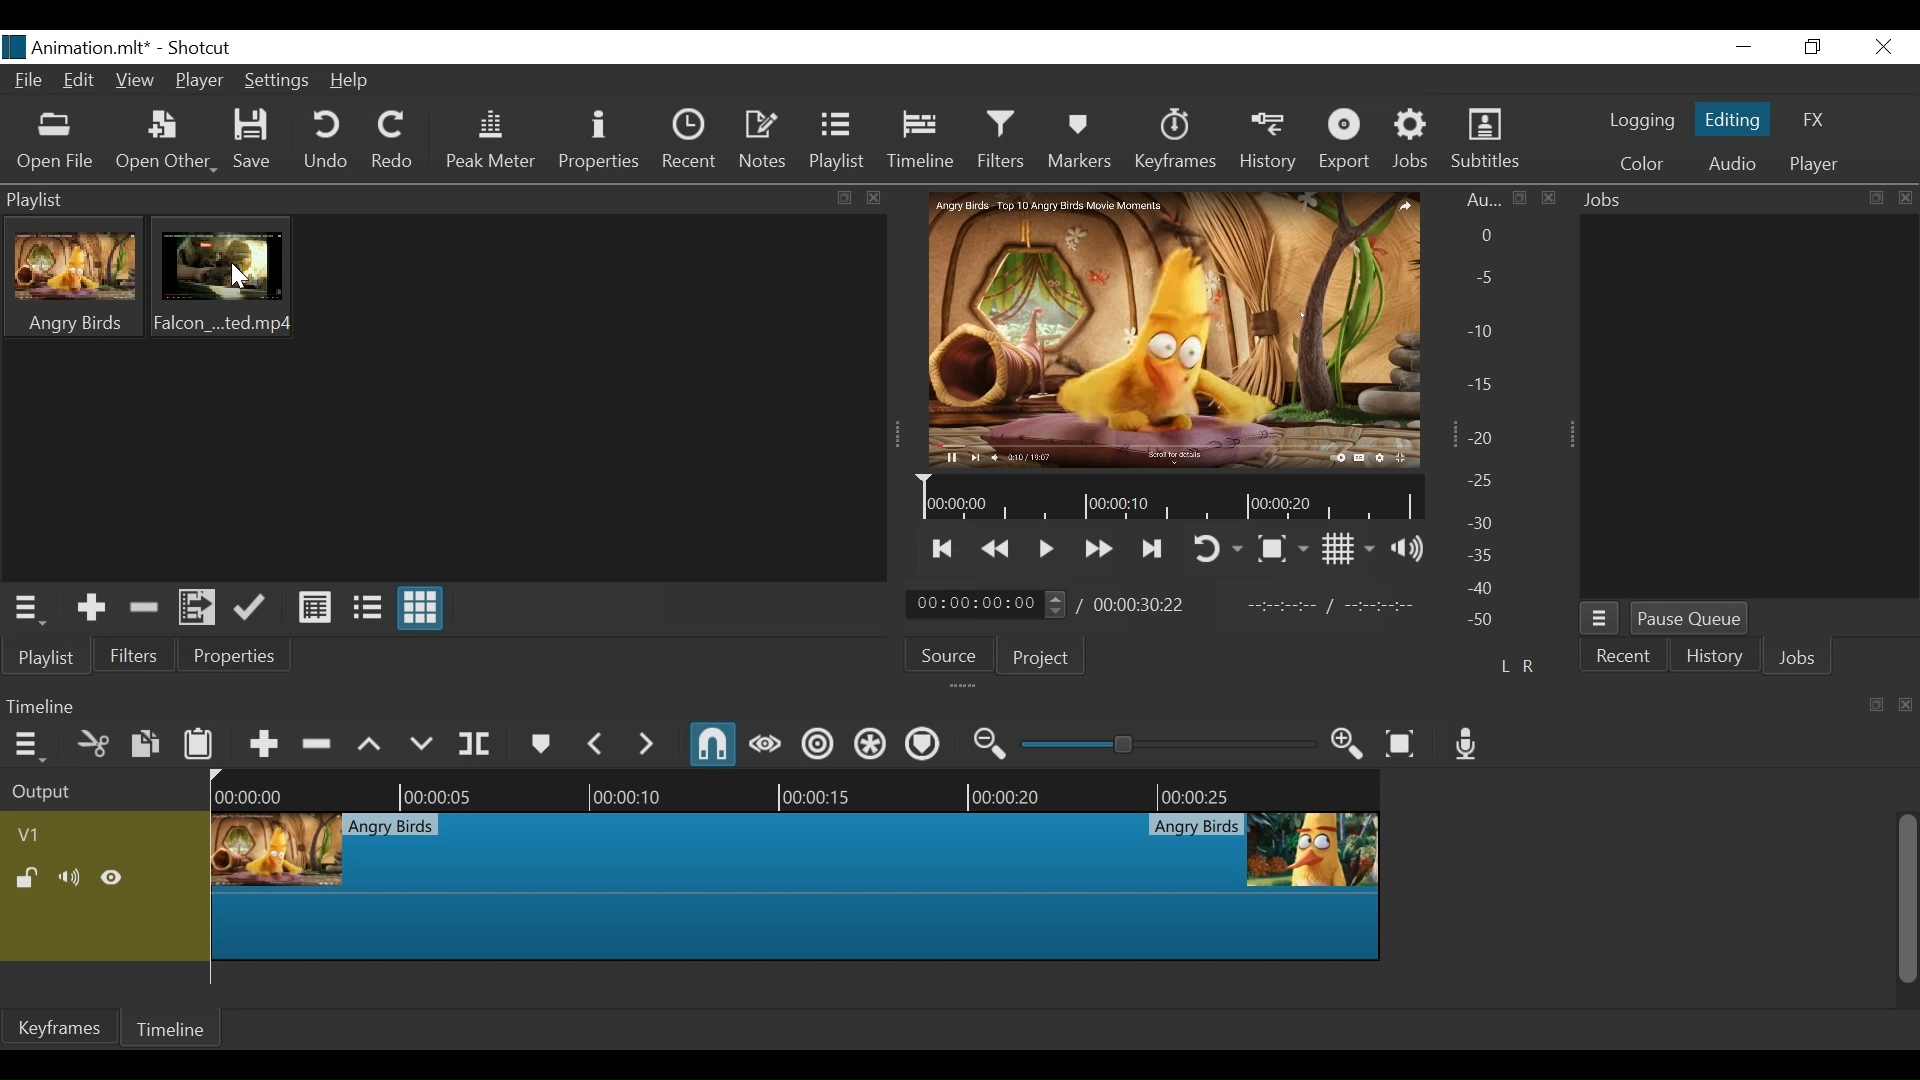  What do you see at coordinates (764, 140) in the screenshot?
I see `Notes` at bounding box center [764, 140].